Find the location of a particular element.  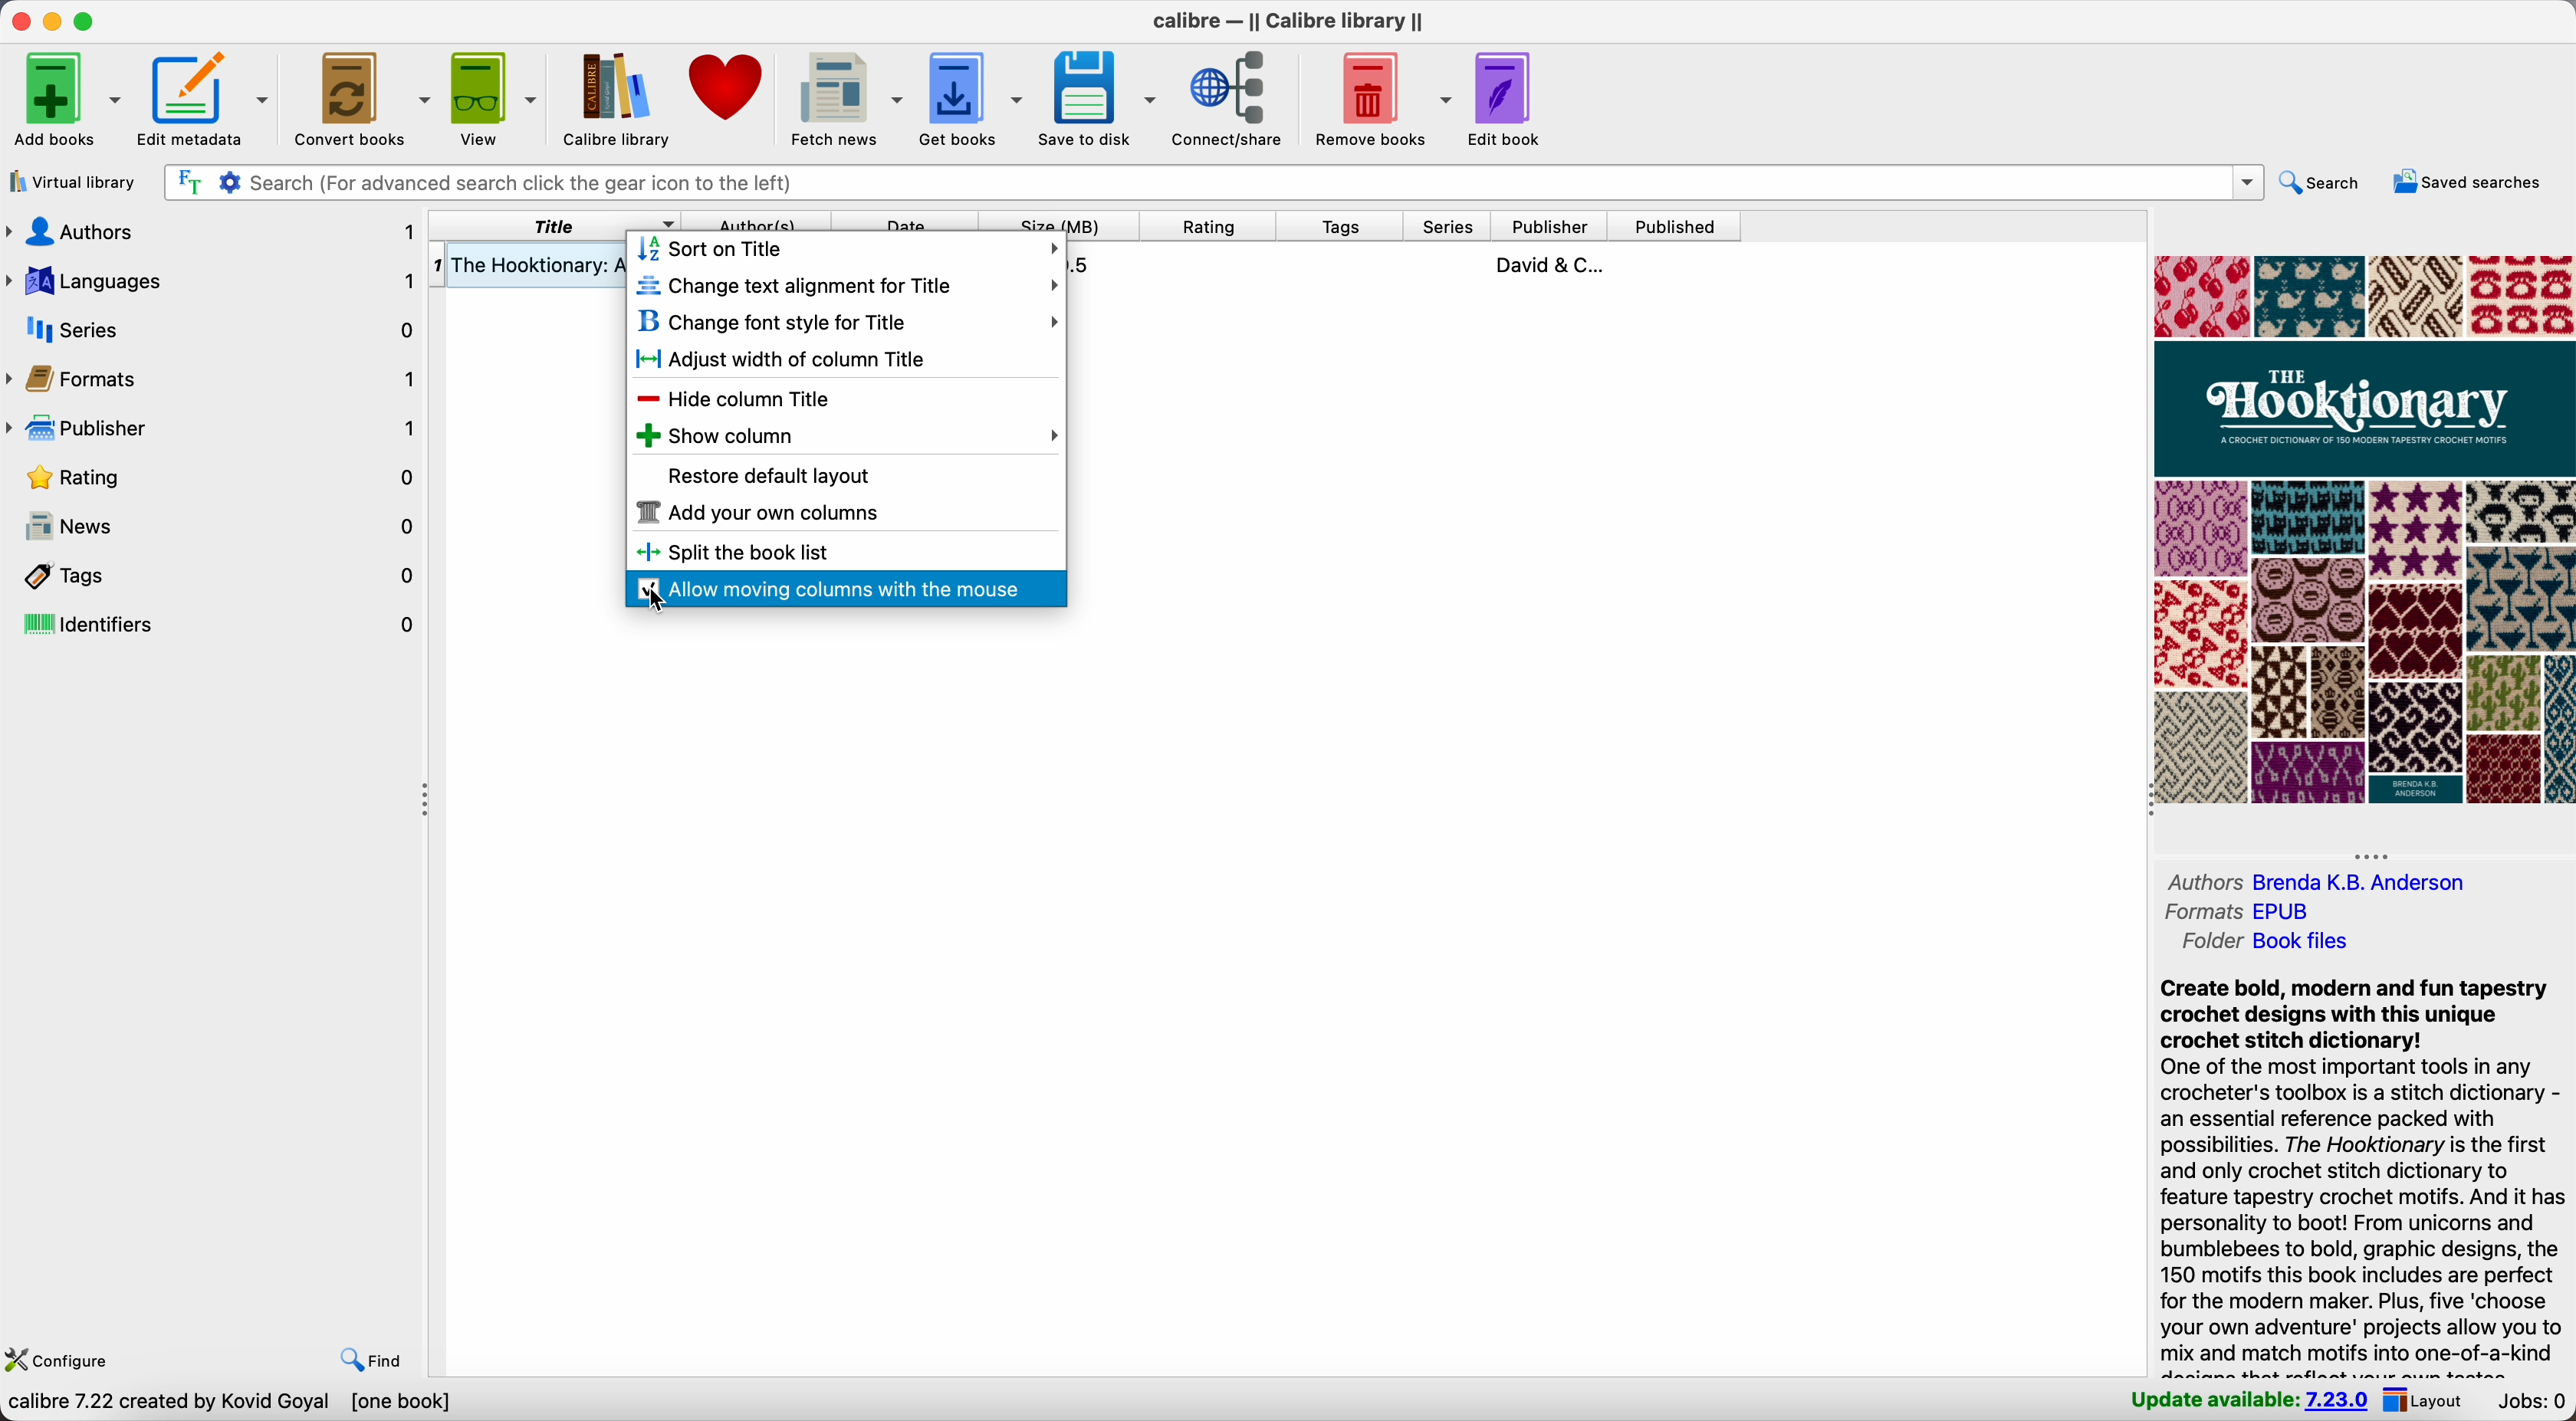

get books is located at coordinates (971, 95).